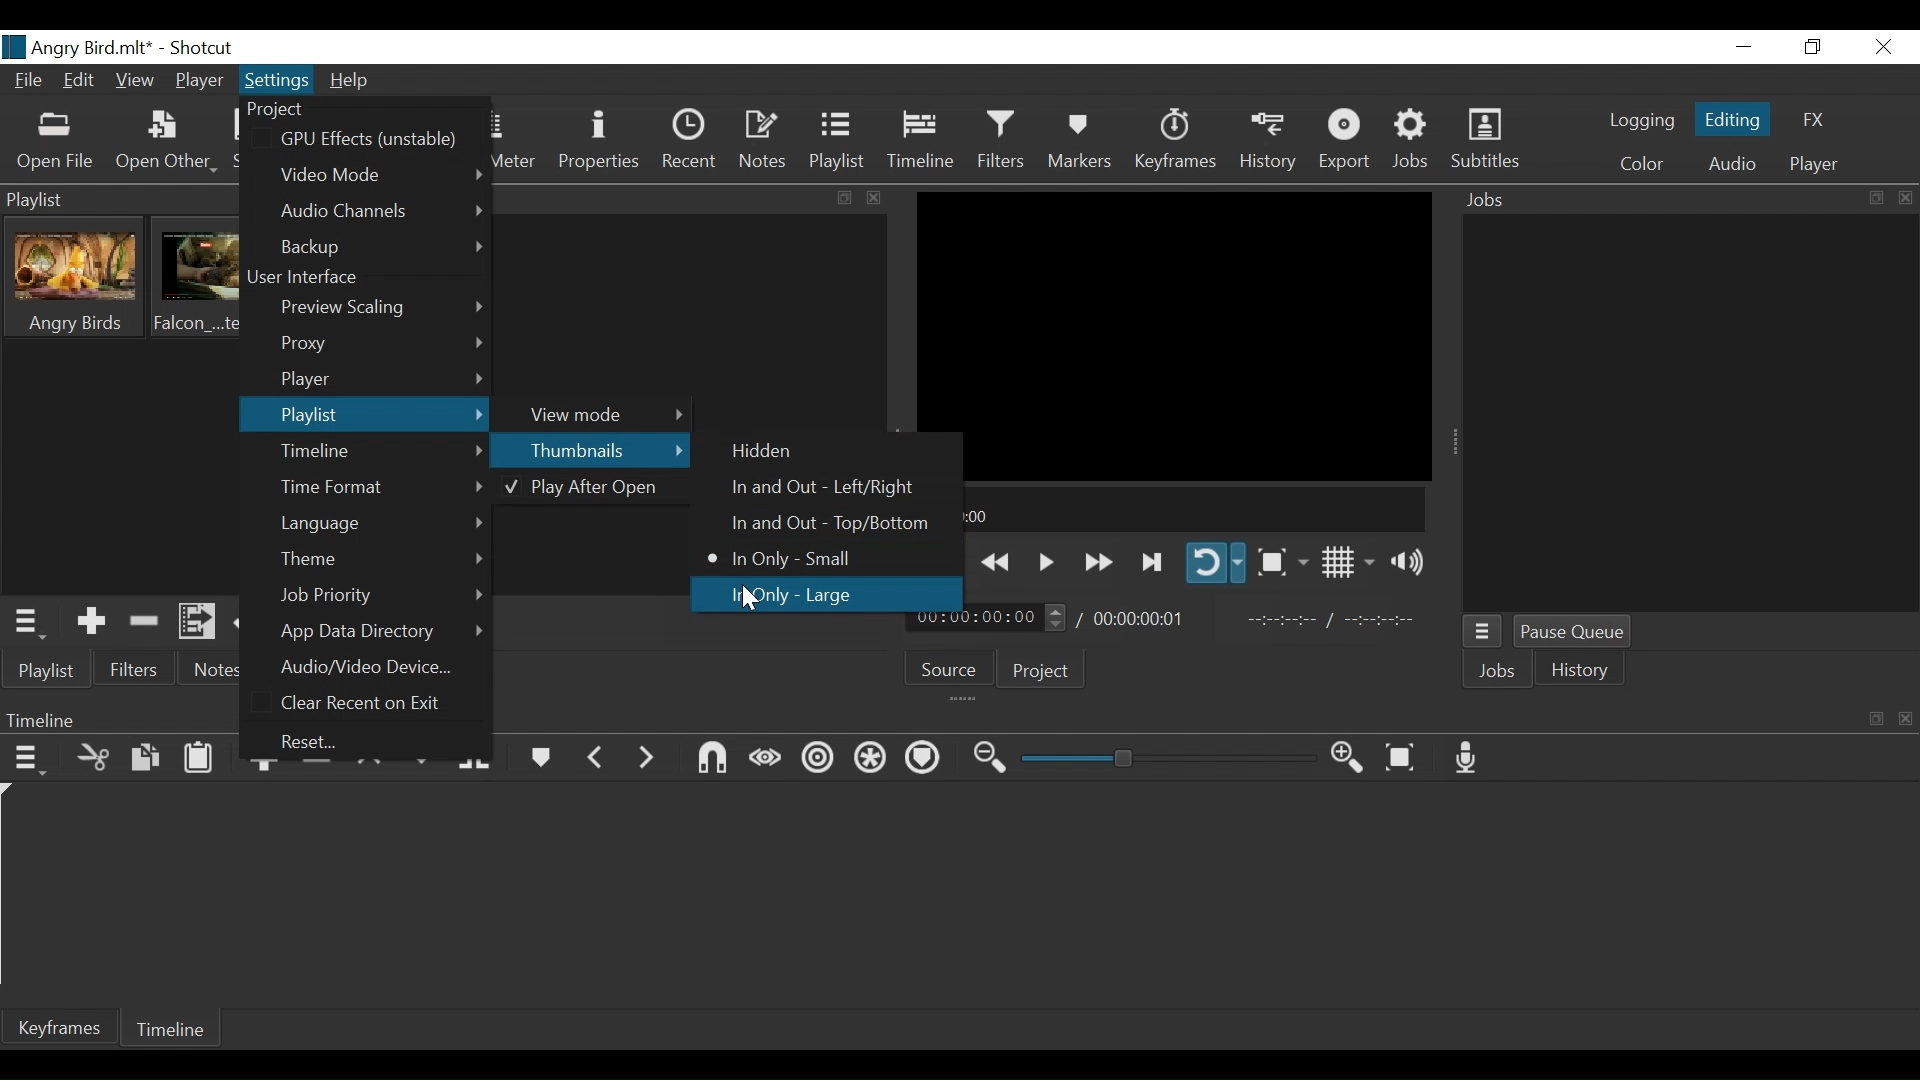 The height and width of the screenshot is (1080, 1920). Describe the element at coordinates (761, 143) in the screenshot. I see `Notes` at that location.